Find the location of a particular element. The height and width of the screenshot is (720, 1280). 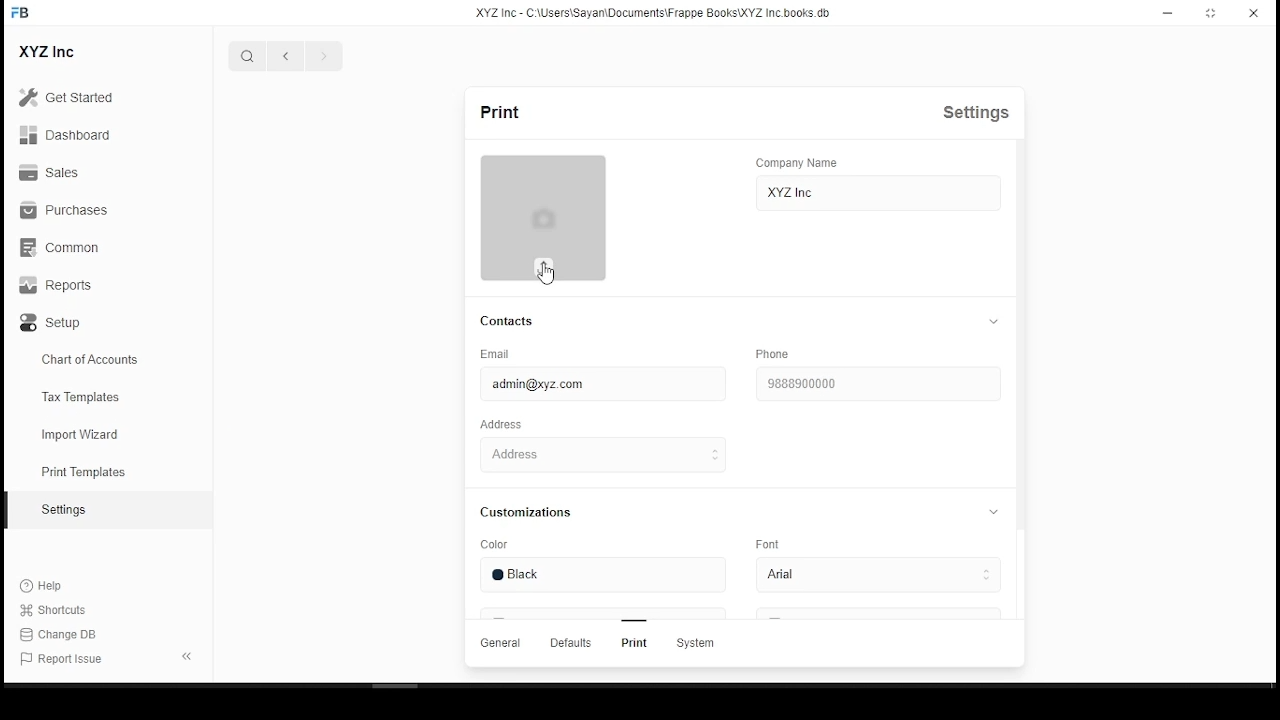

Font is located at coordinates (768, 543).